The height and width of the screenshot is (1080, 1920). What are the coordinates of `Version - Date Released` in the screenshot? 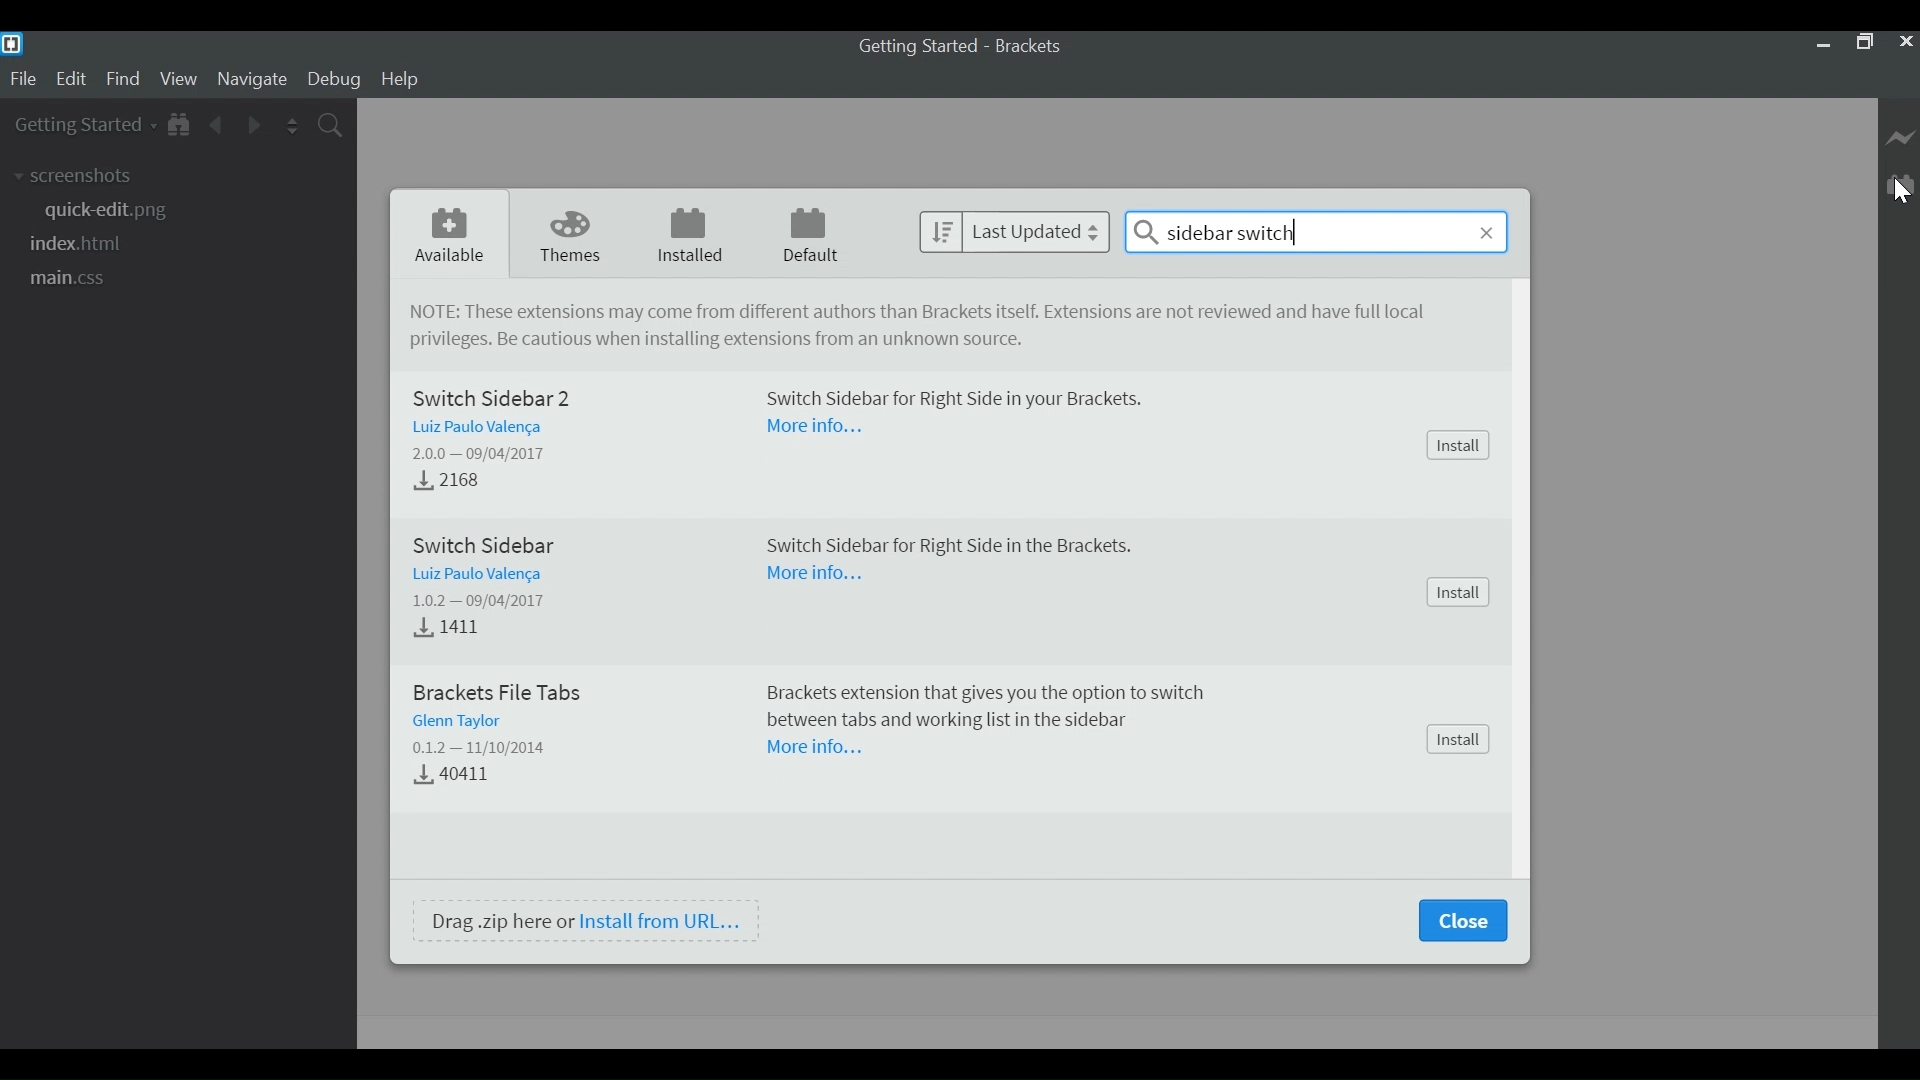 It's located at (485, 748).